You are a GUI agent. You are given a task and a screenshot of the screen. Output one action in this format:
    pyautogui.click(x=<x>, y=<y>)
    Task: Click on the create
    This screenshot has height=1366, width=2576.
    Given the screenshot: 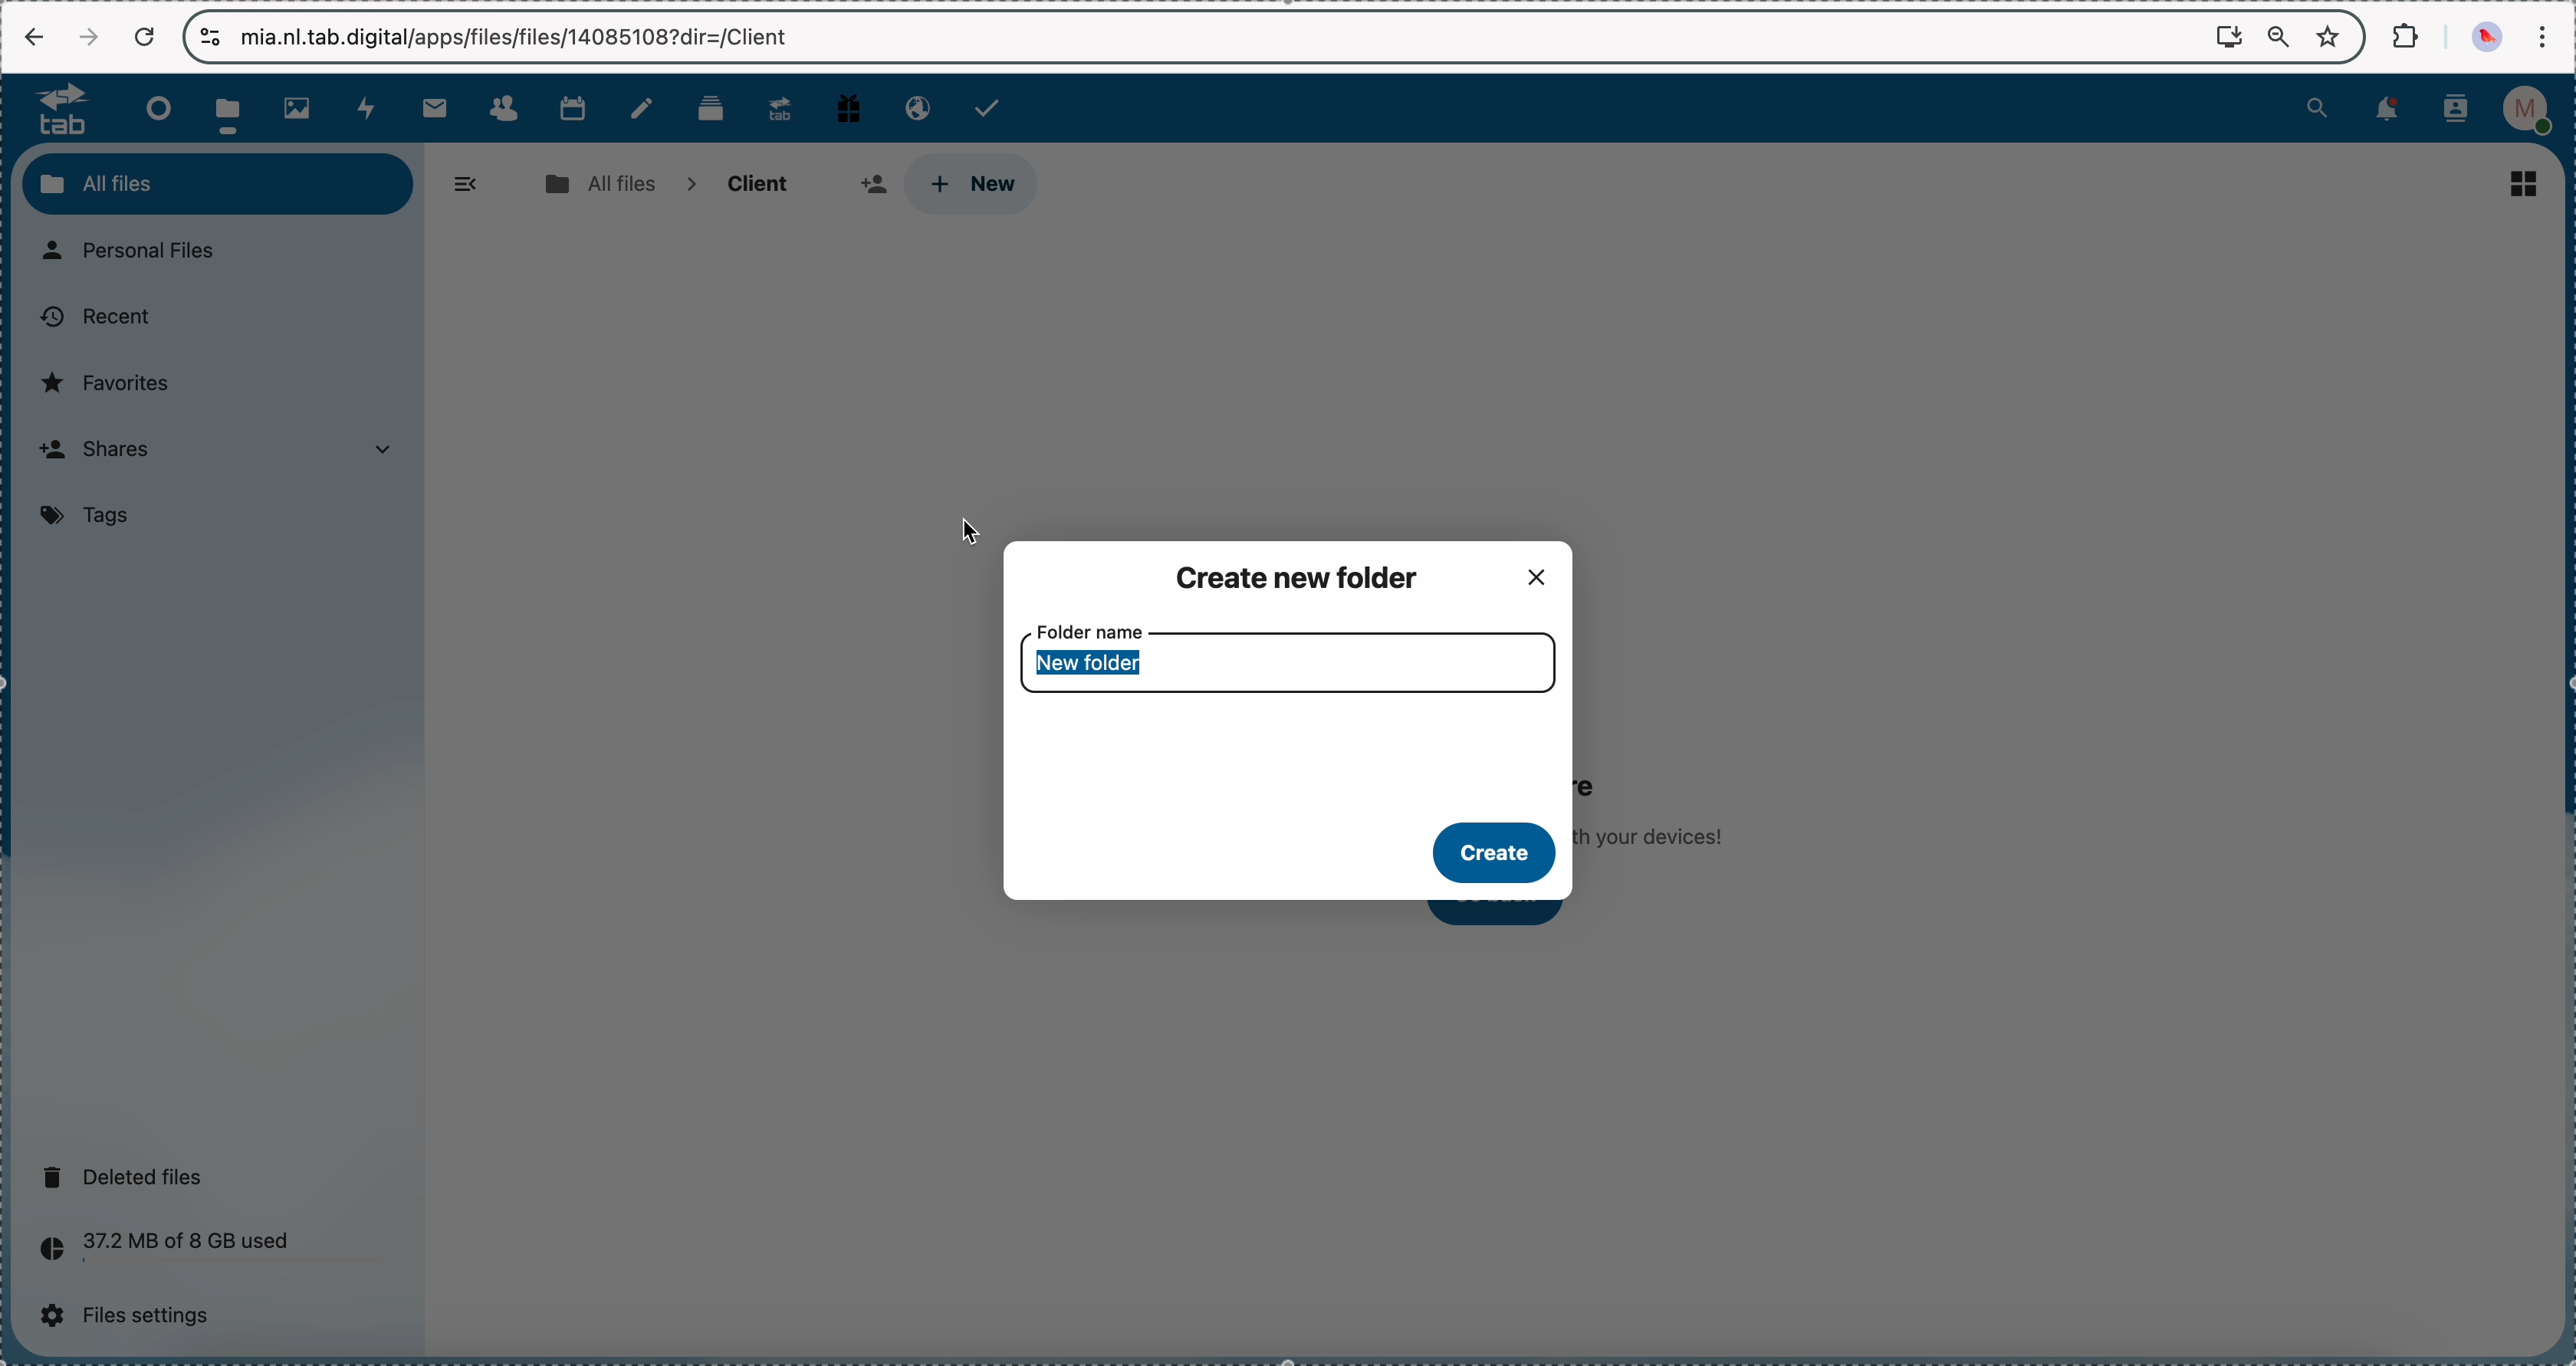 What is the action you would take?
    pyautogui.click(x=1497, y=854)
    